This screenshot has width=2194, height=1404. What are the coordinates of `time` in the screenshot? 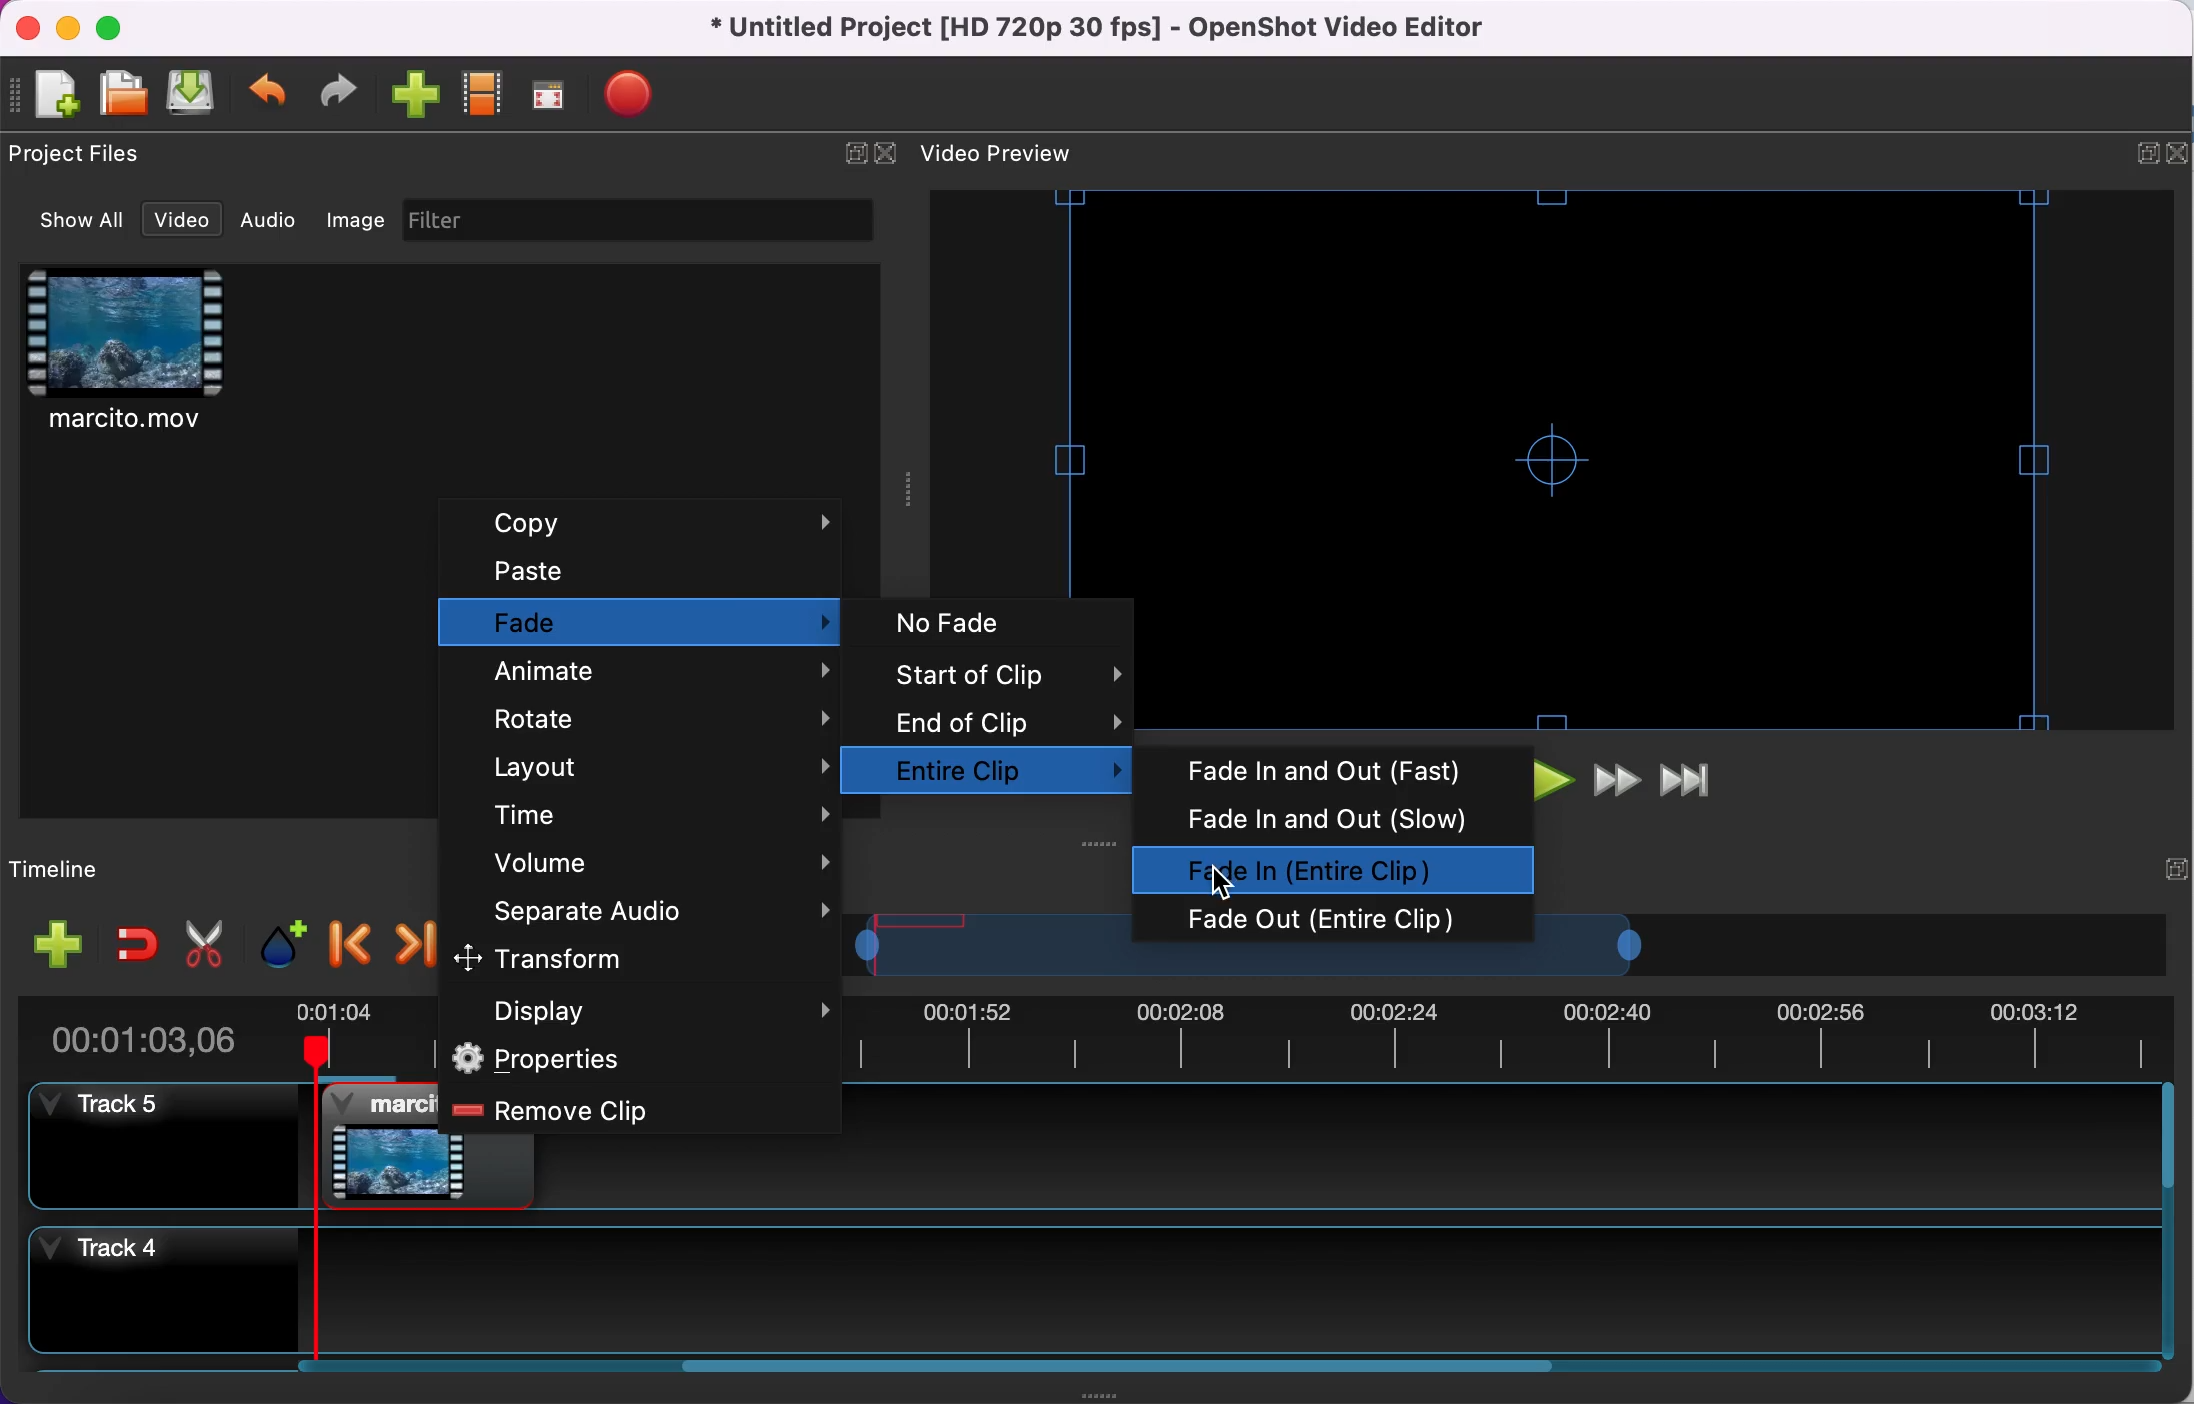 It's located at (657, 814).